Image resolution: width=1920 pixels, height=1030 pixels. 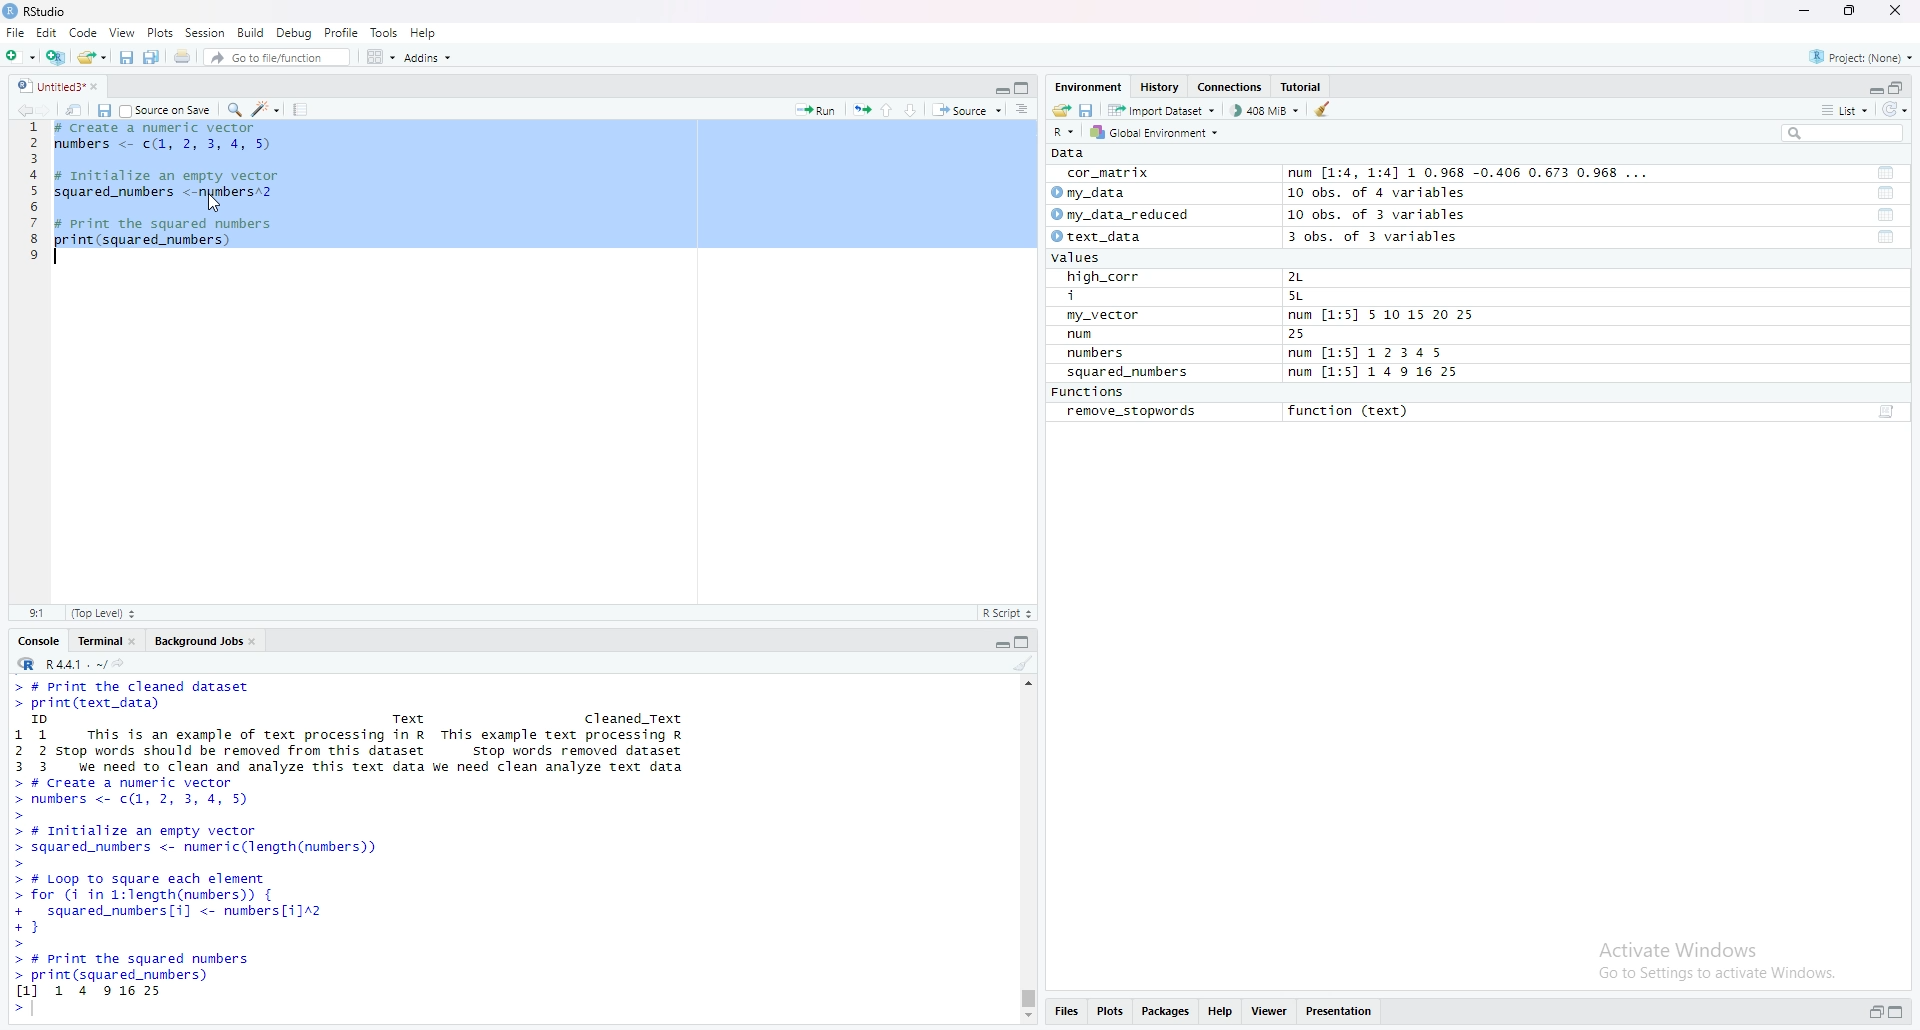 I want to click on numbers, so click(x=1100, y=354).